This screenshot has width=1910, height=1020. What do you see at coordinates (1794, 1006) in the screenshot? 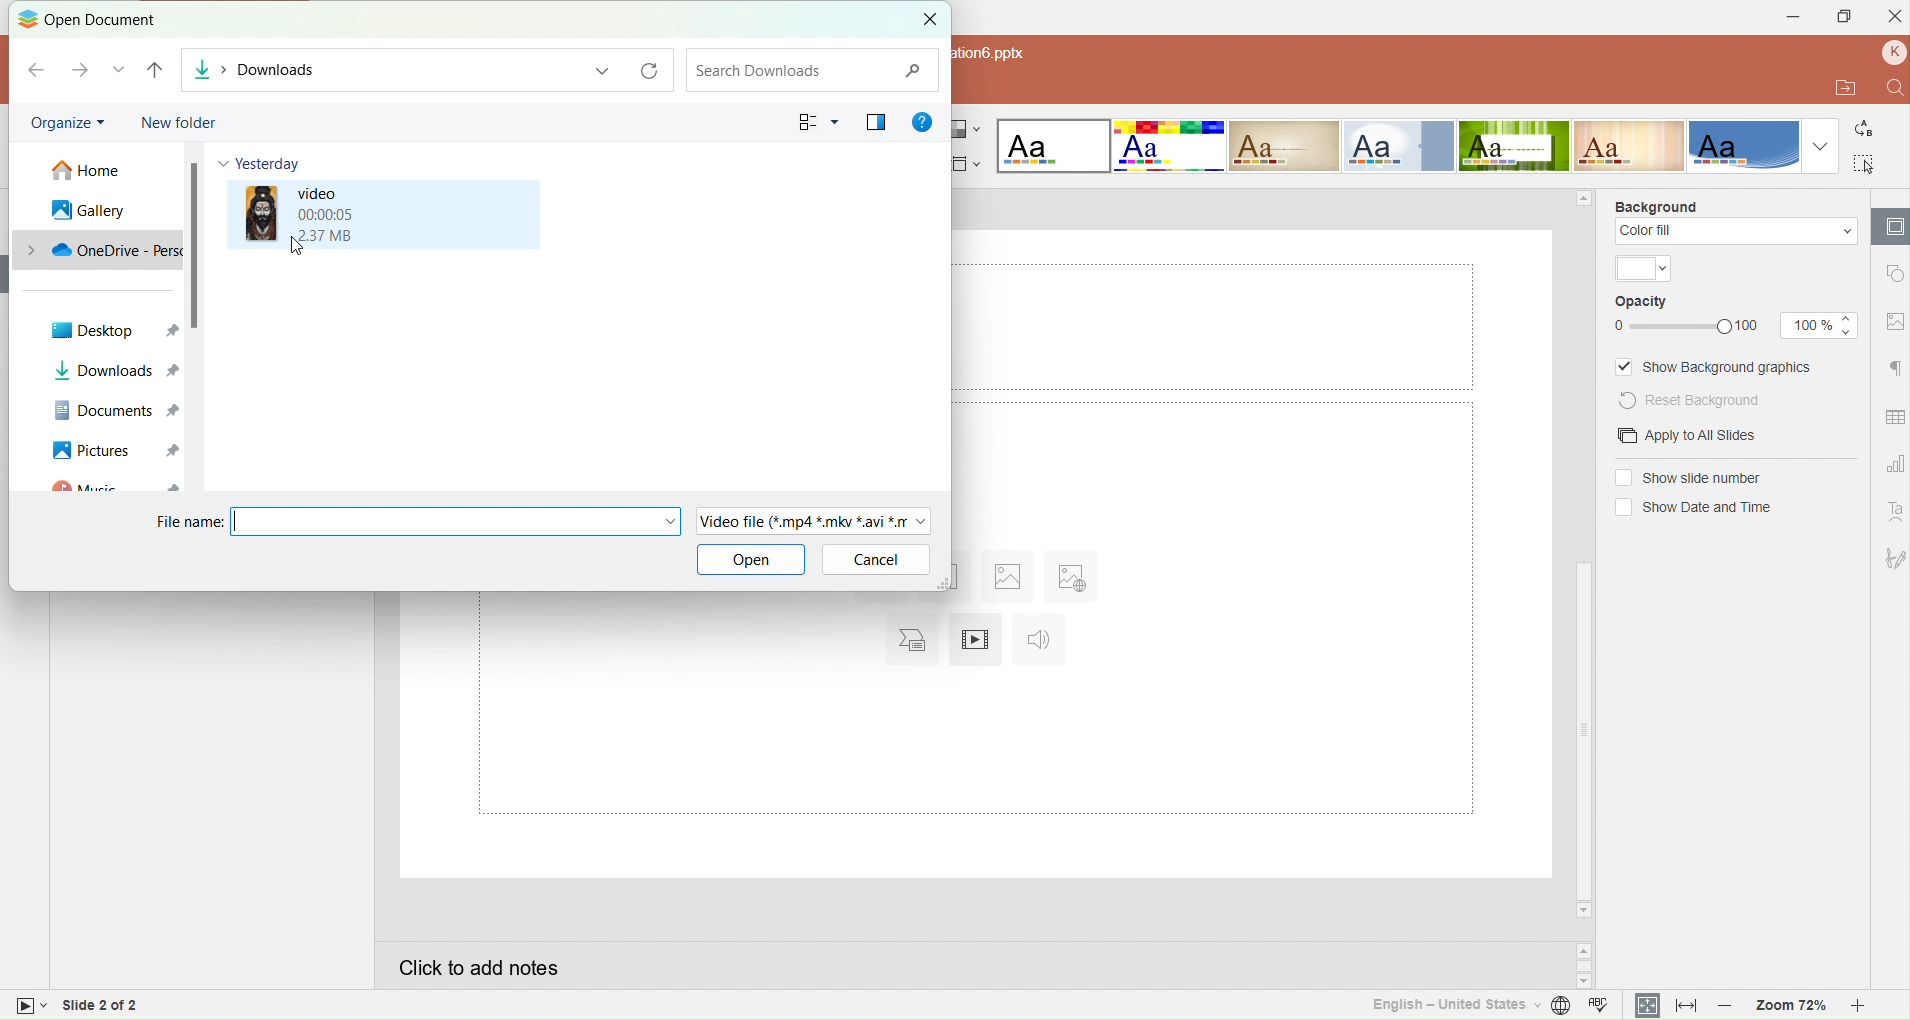
I see `Zoom 72%` at bounding box center [1794, 1006].